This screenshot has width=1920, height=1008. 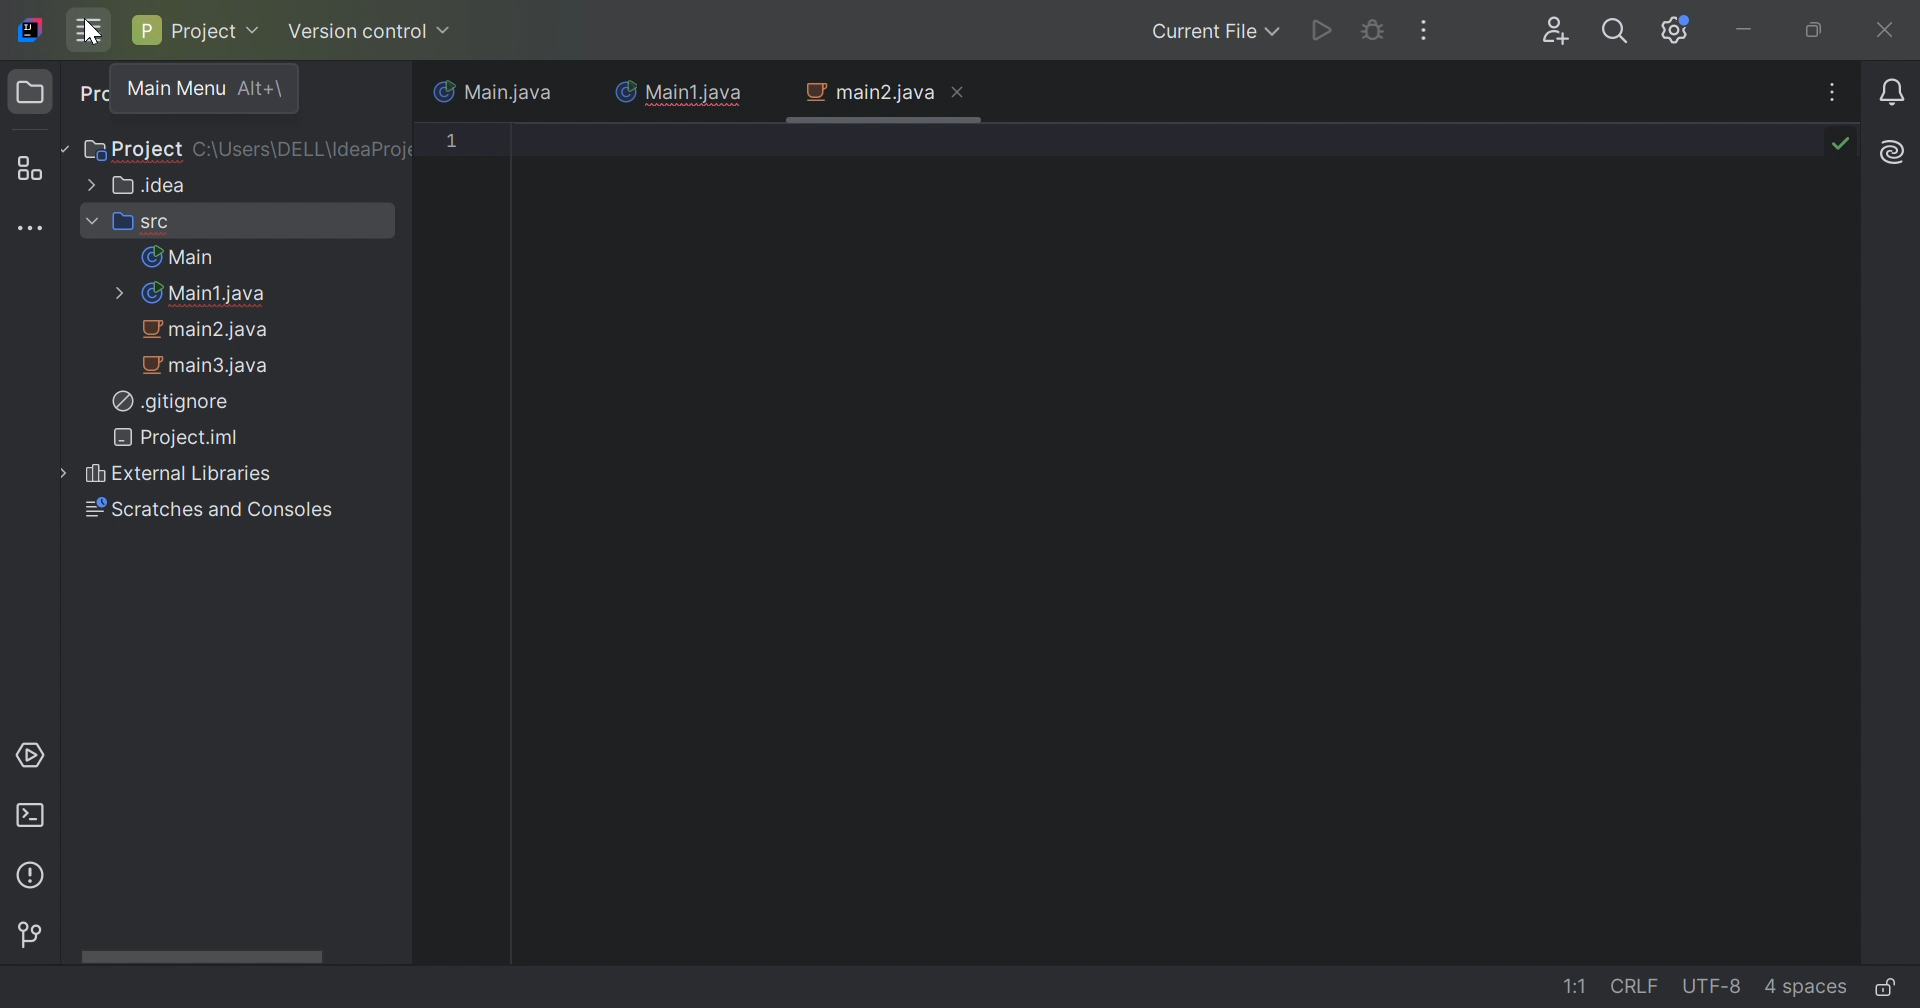 I want to click on Make file read-only, so click(x=1894, y=990).